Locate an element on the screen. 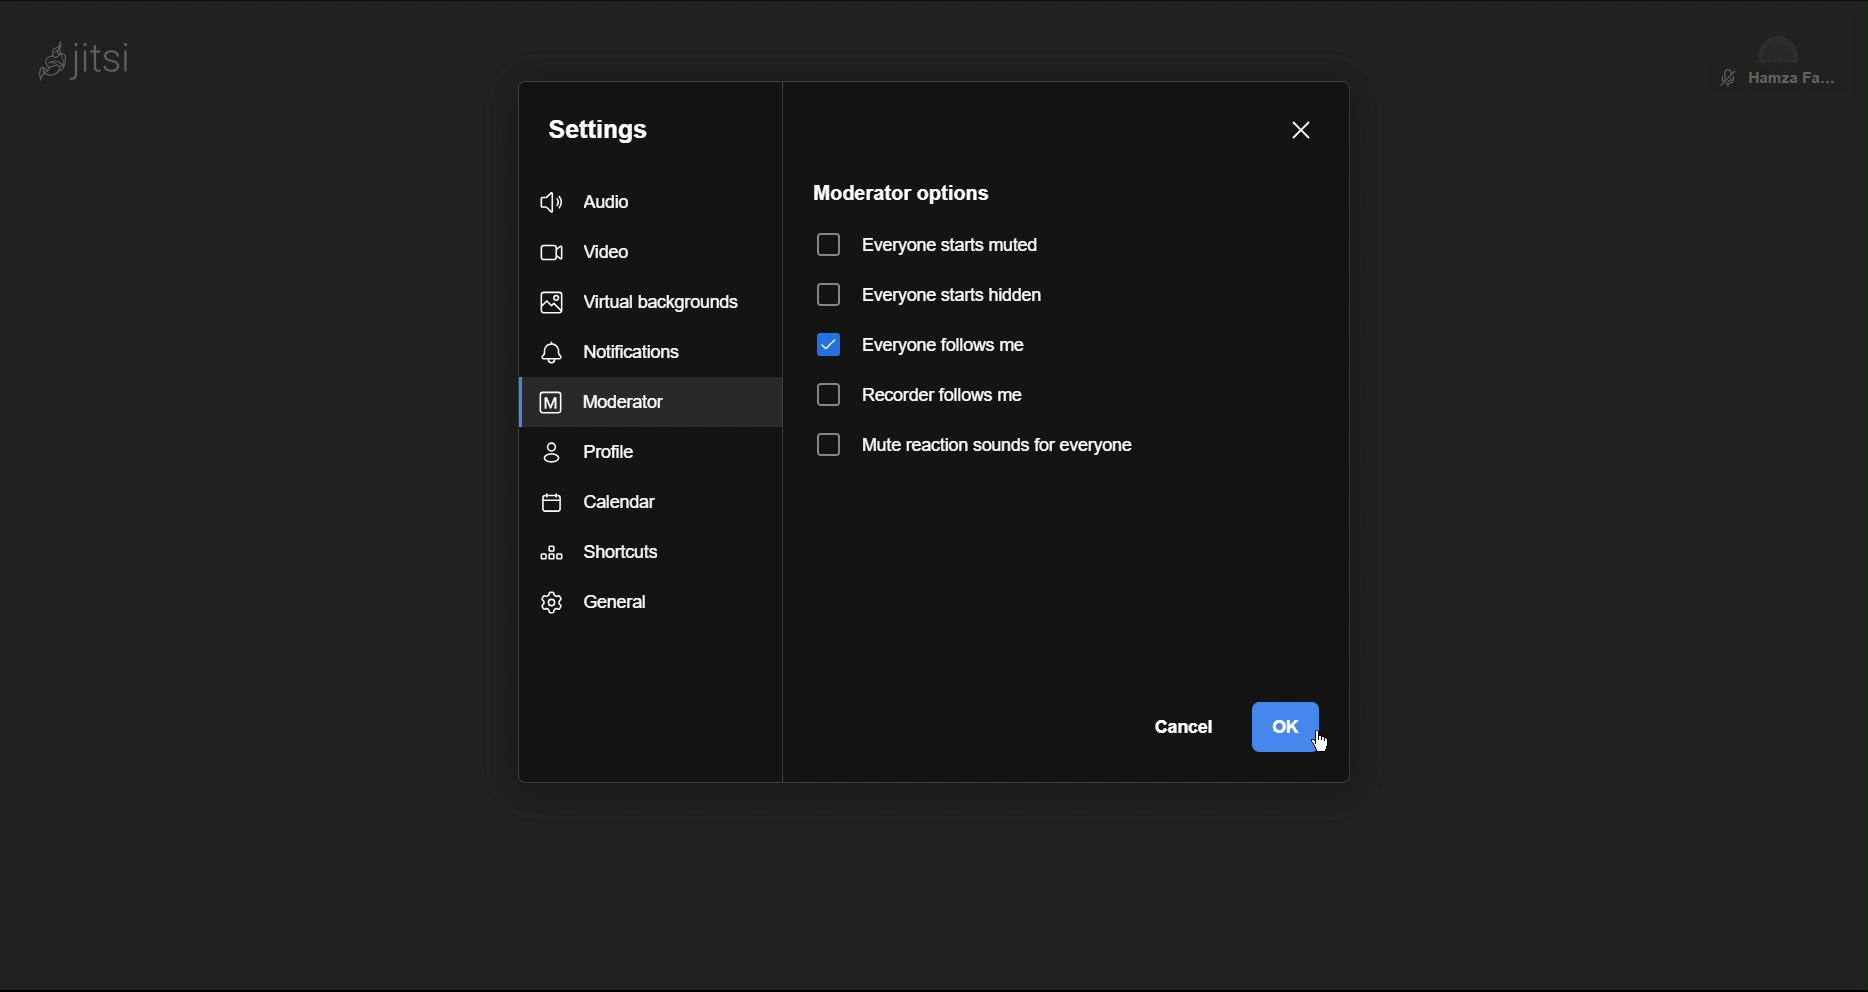 Image resolution: width=1868 pixels, height=992 pixels. General is located at coordinates (598, 601).